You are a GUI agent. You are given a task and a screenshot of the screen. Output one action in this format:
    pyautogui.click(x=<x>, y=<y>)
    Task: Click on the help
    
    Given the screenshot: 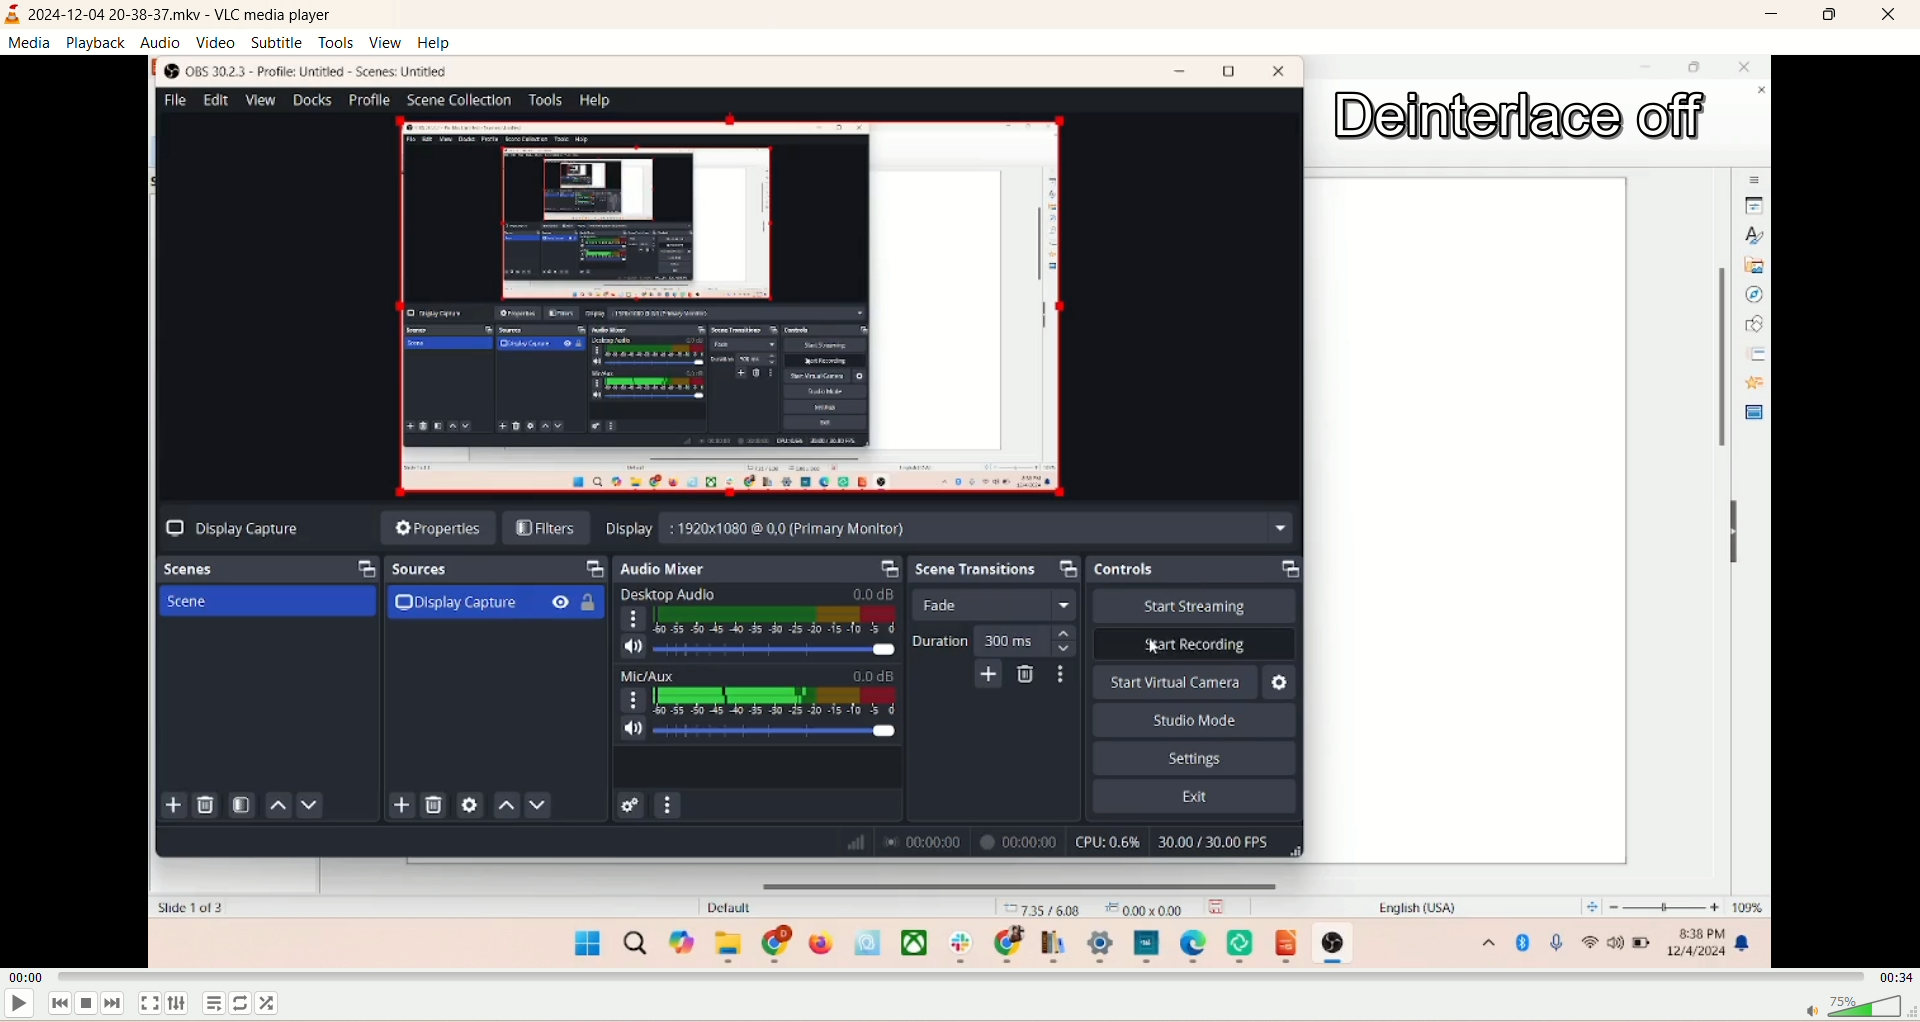 What is the action you would take?
    pyautogui.click(x=436, y=43)
    